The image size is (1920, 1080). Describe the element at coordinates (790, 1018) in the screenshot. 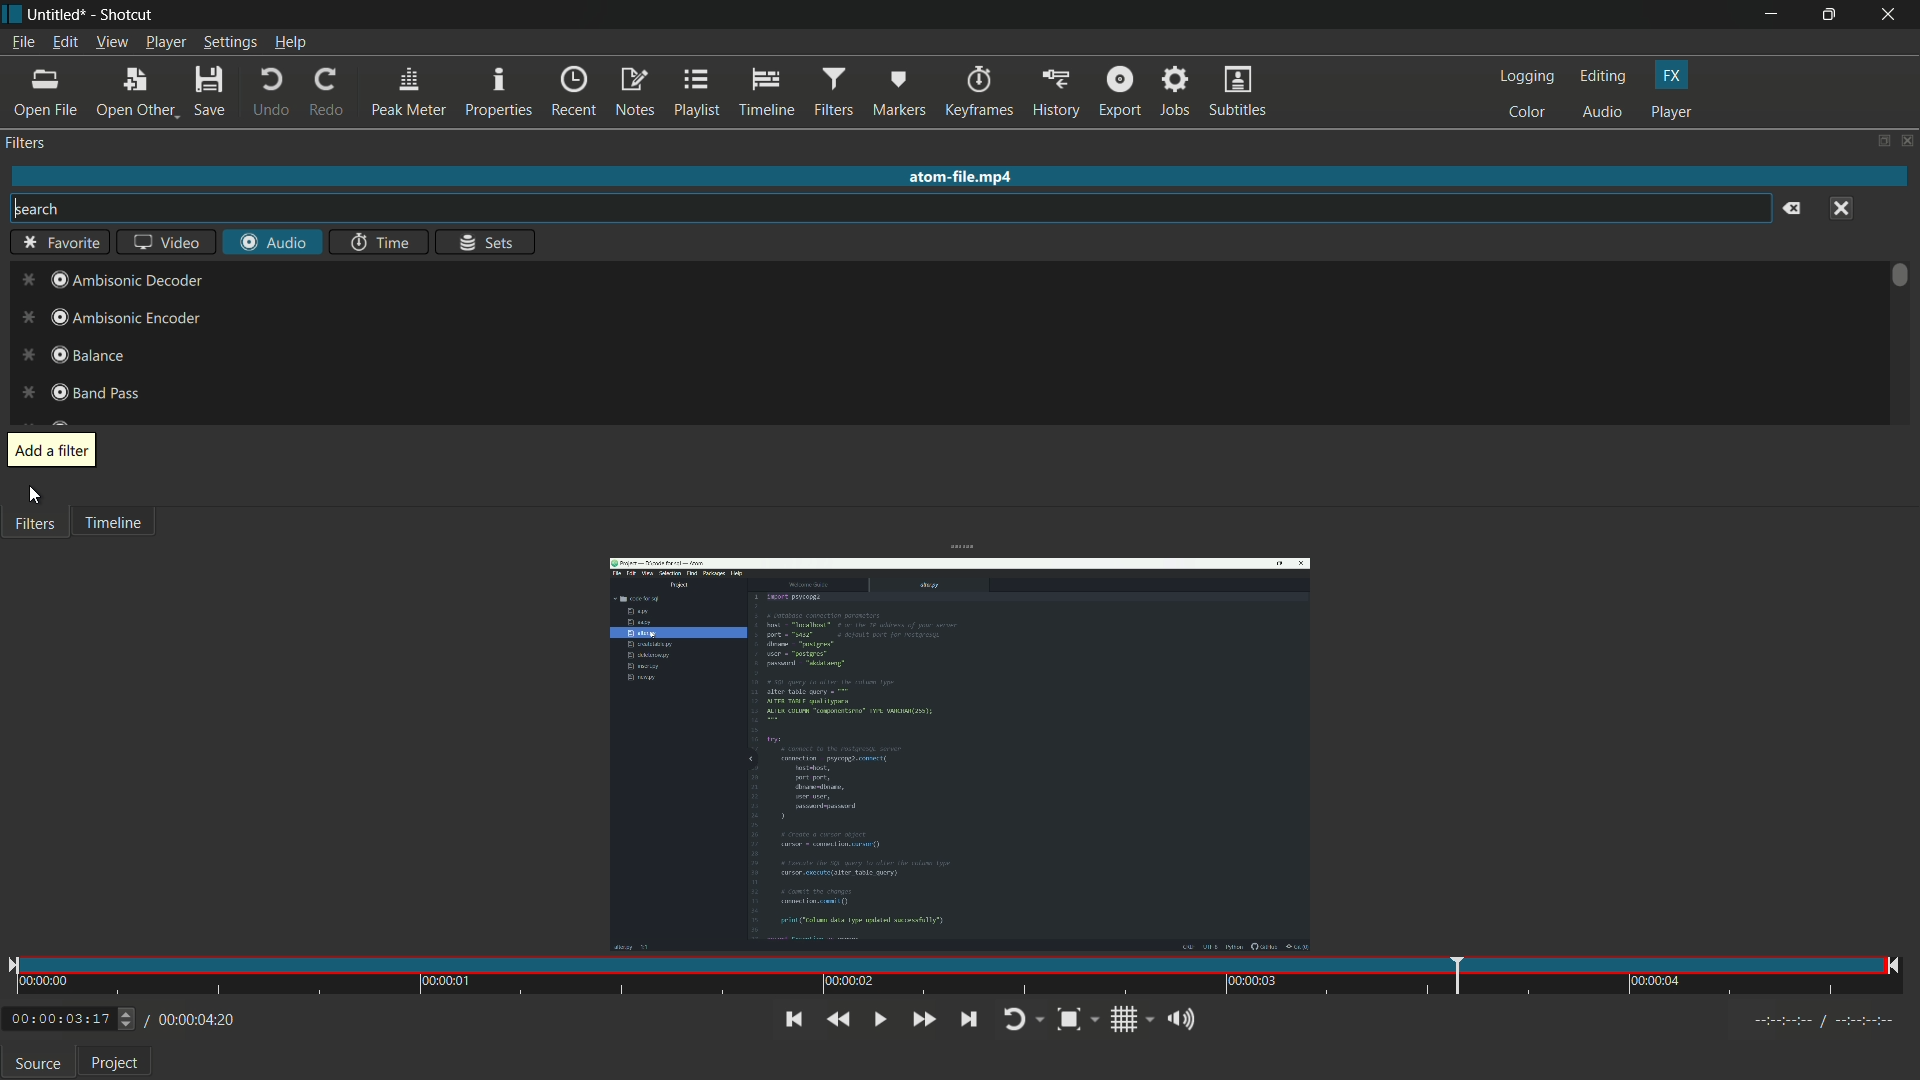

I see `skip to previous point` at that location.